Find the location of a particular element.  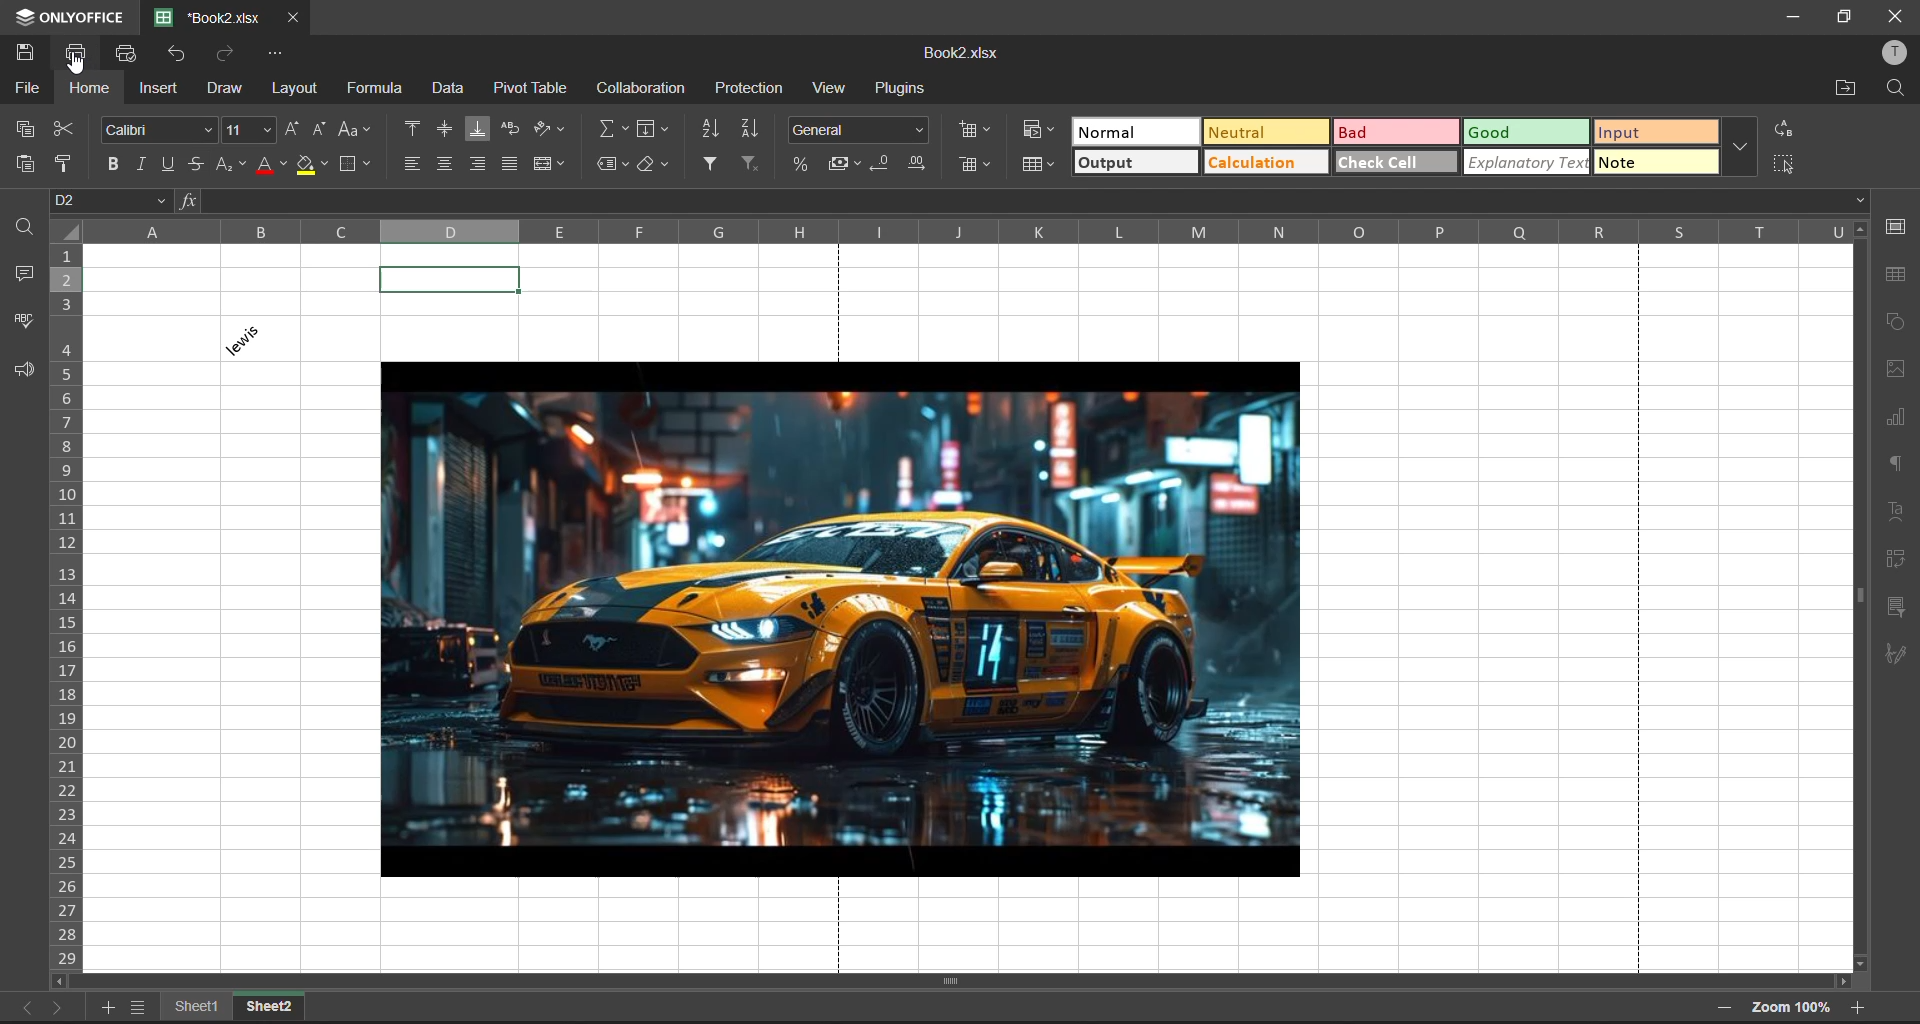

pivot table is located at coordinates (1898, 562).